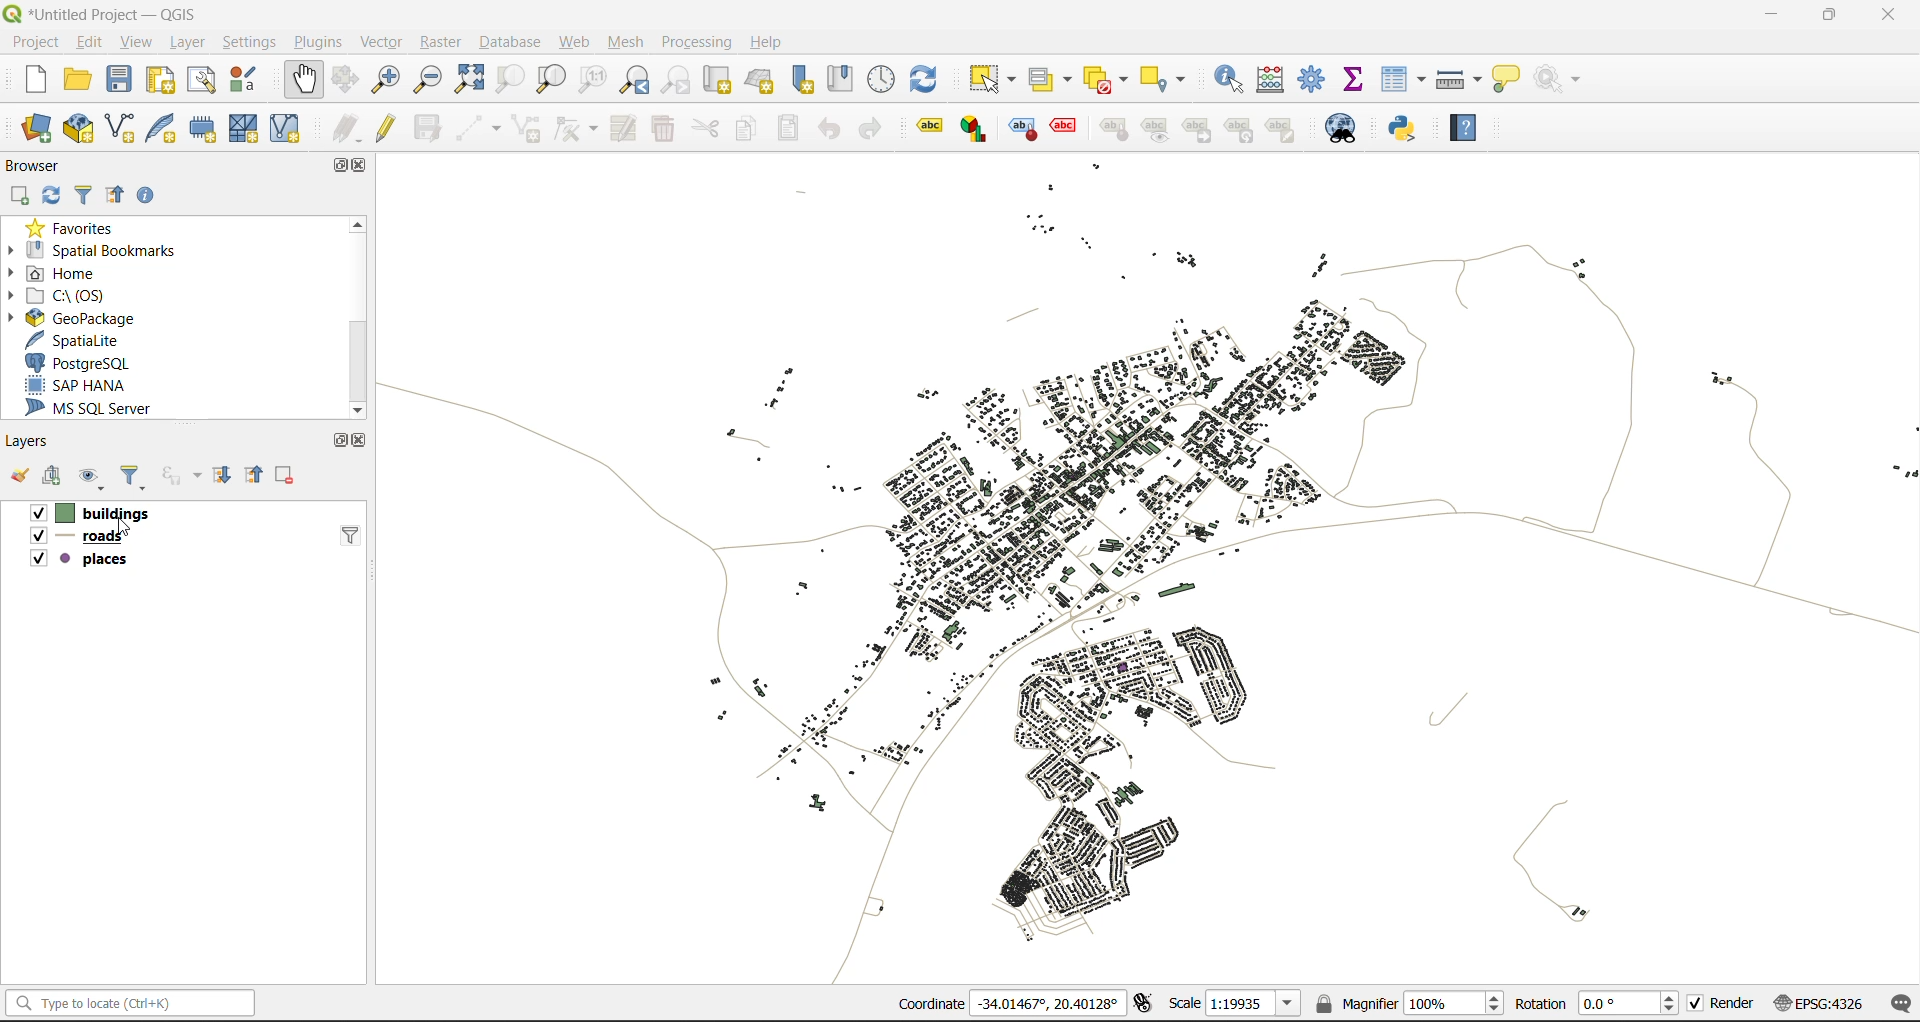  Describe the element at coordinates (166, 126) in the screenshot. I see `new spatialite` at that location.